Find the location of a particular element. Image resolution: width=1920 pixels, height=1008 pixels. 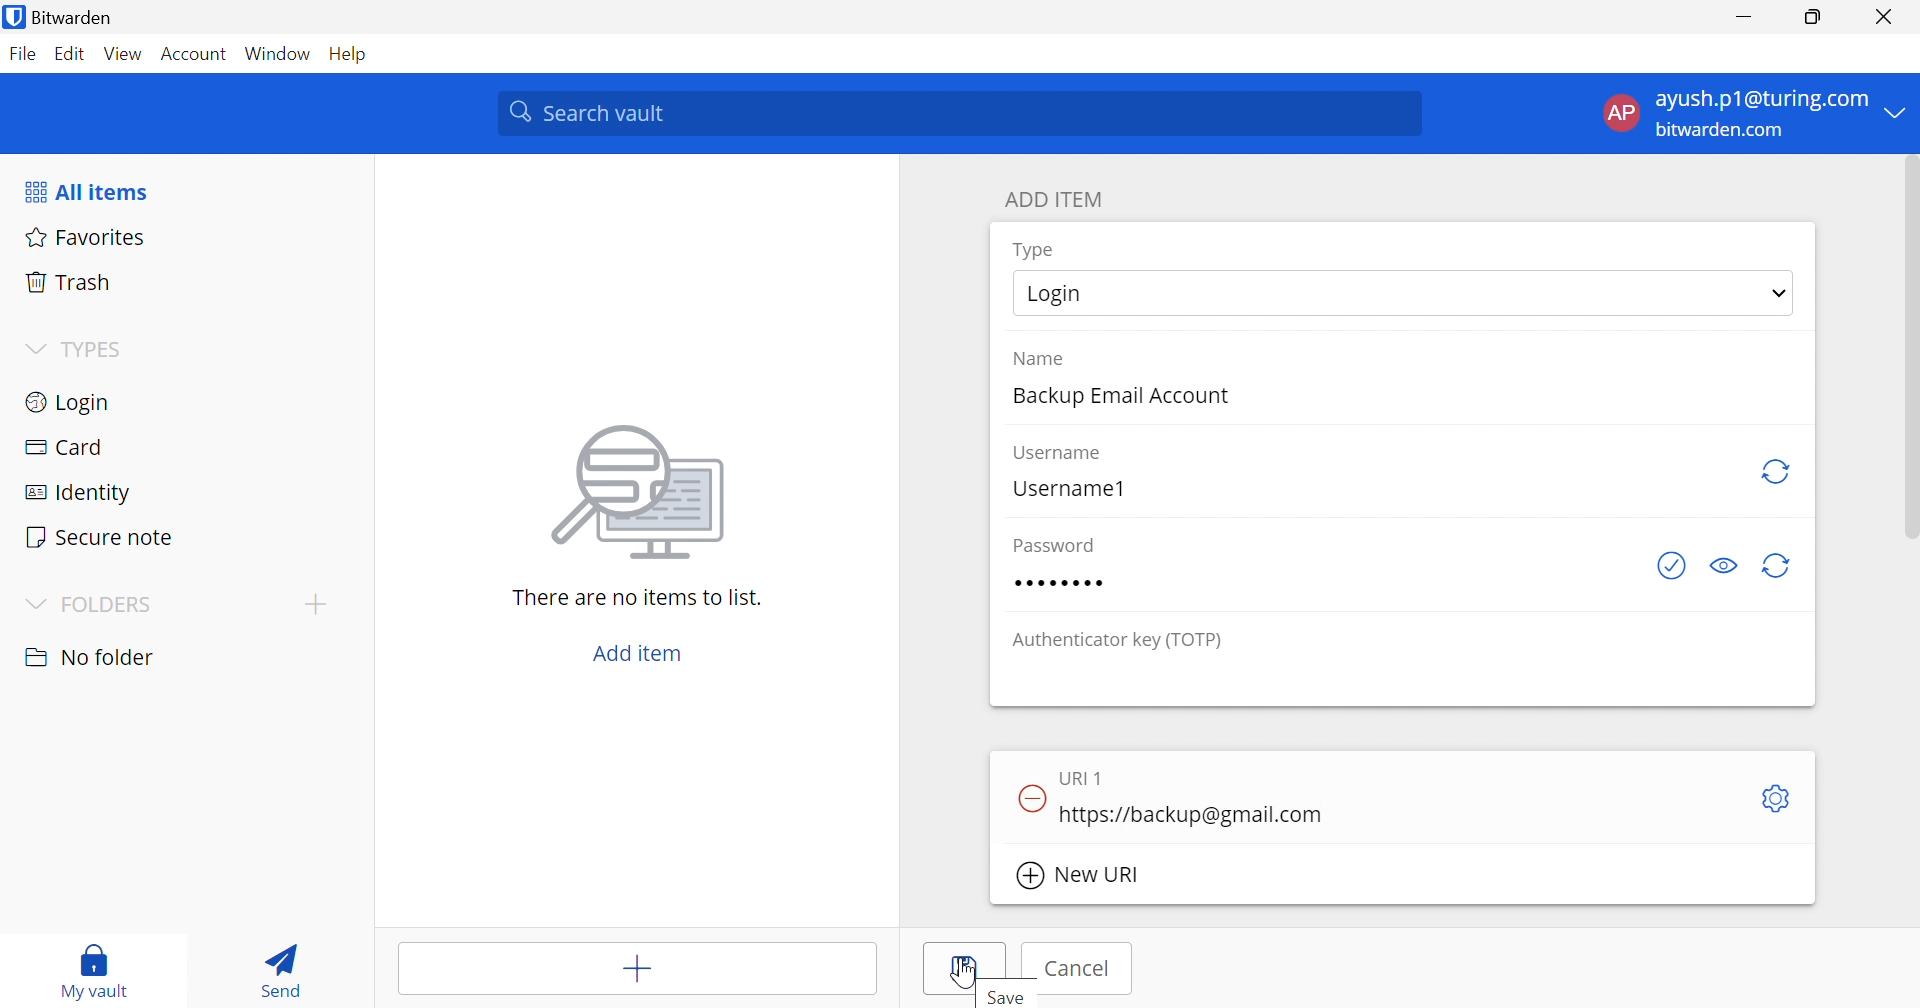

Backup Email Account is located at coordinates (1117, 397).